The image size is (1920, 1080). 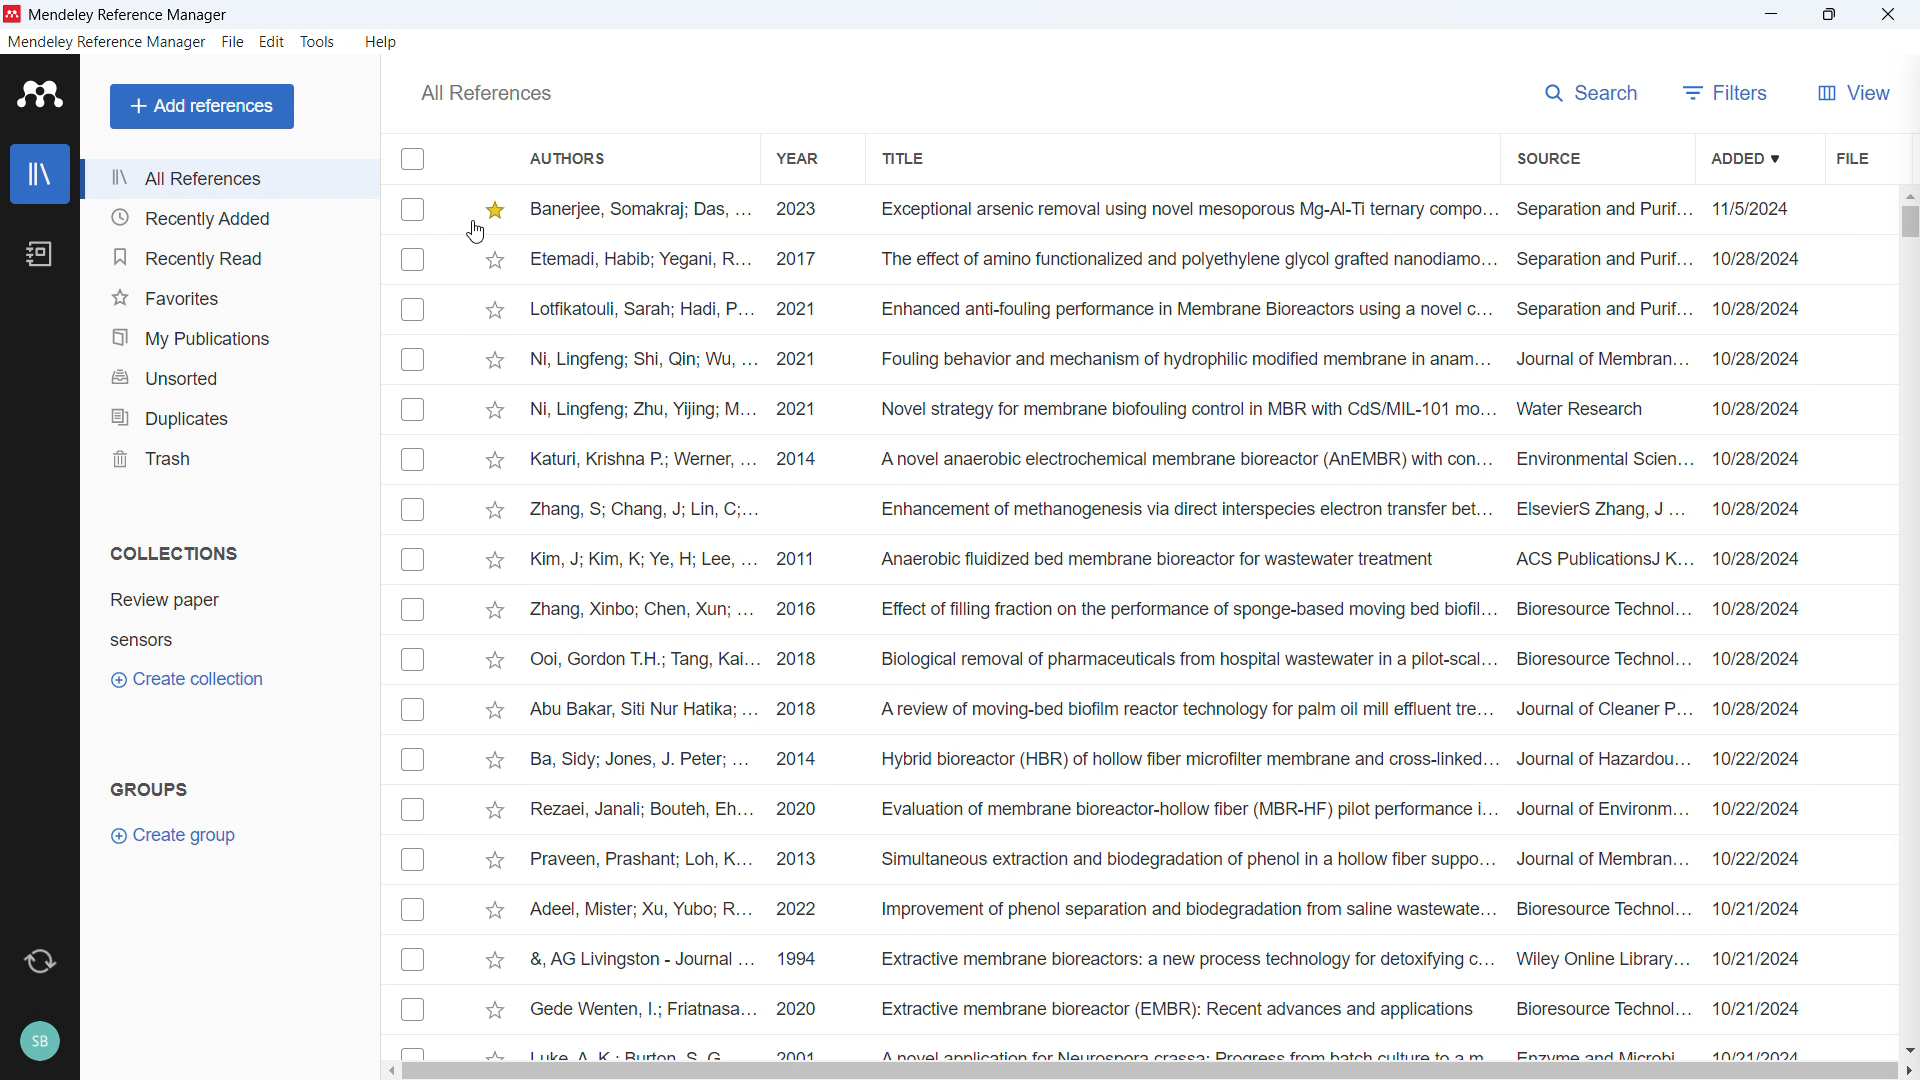 I want to click on file , so click(x=1850, y=157).